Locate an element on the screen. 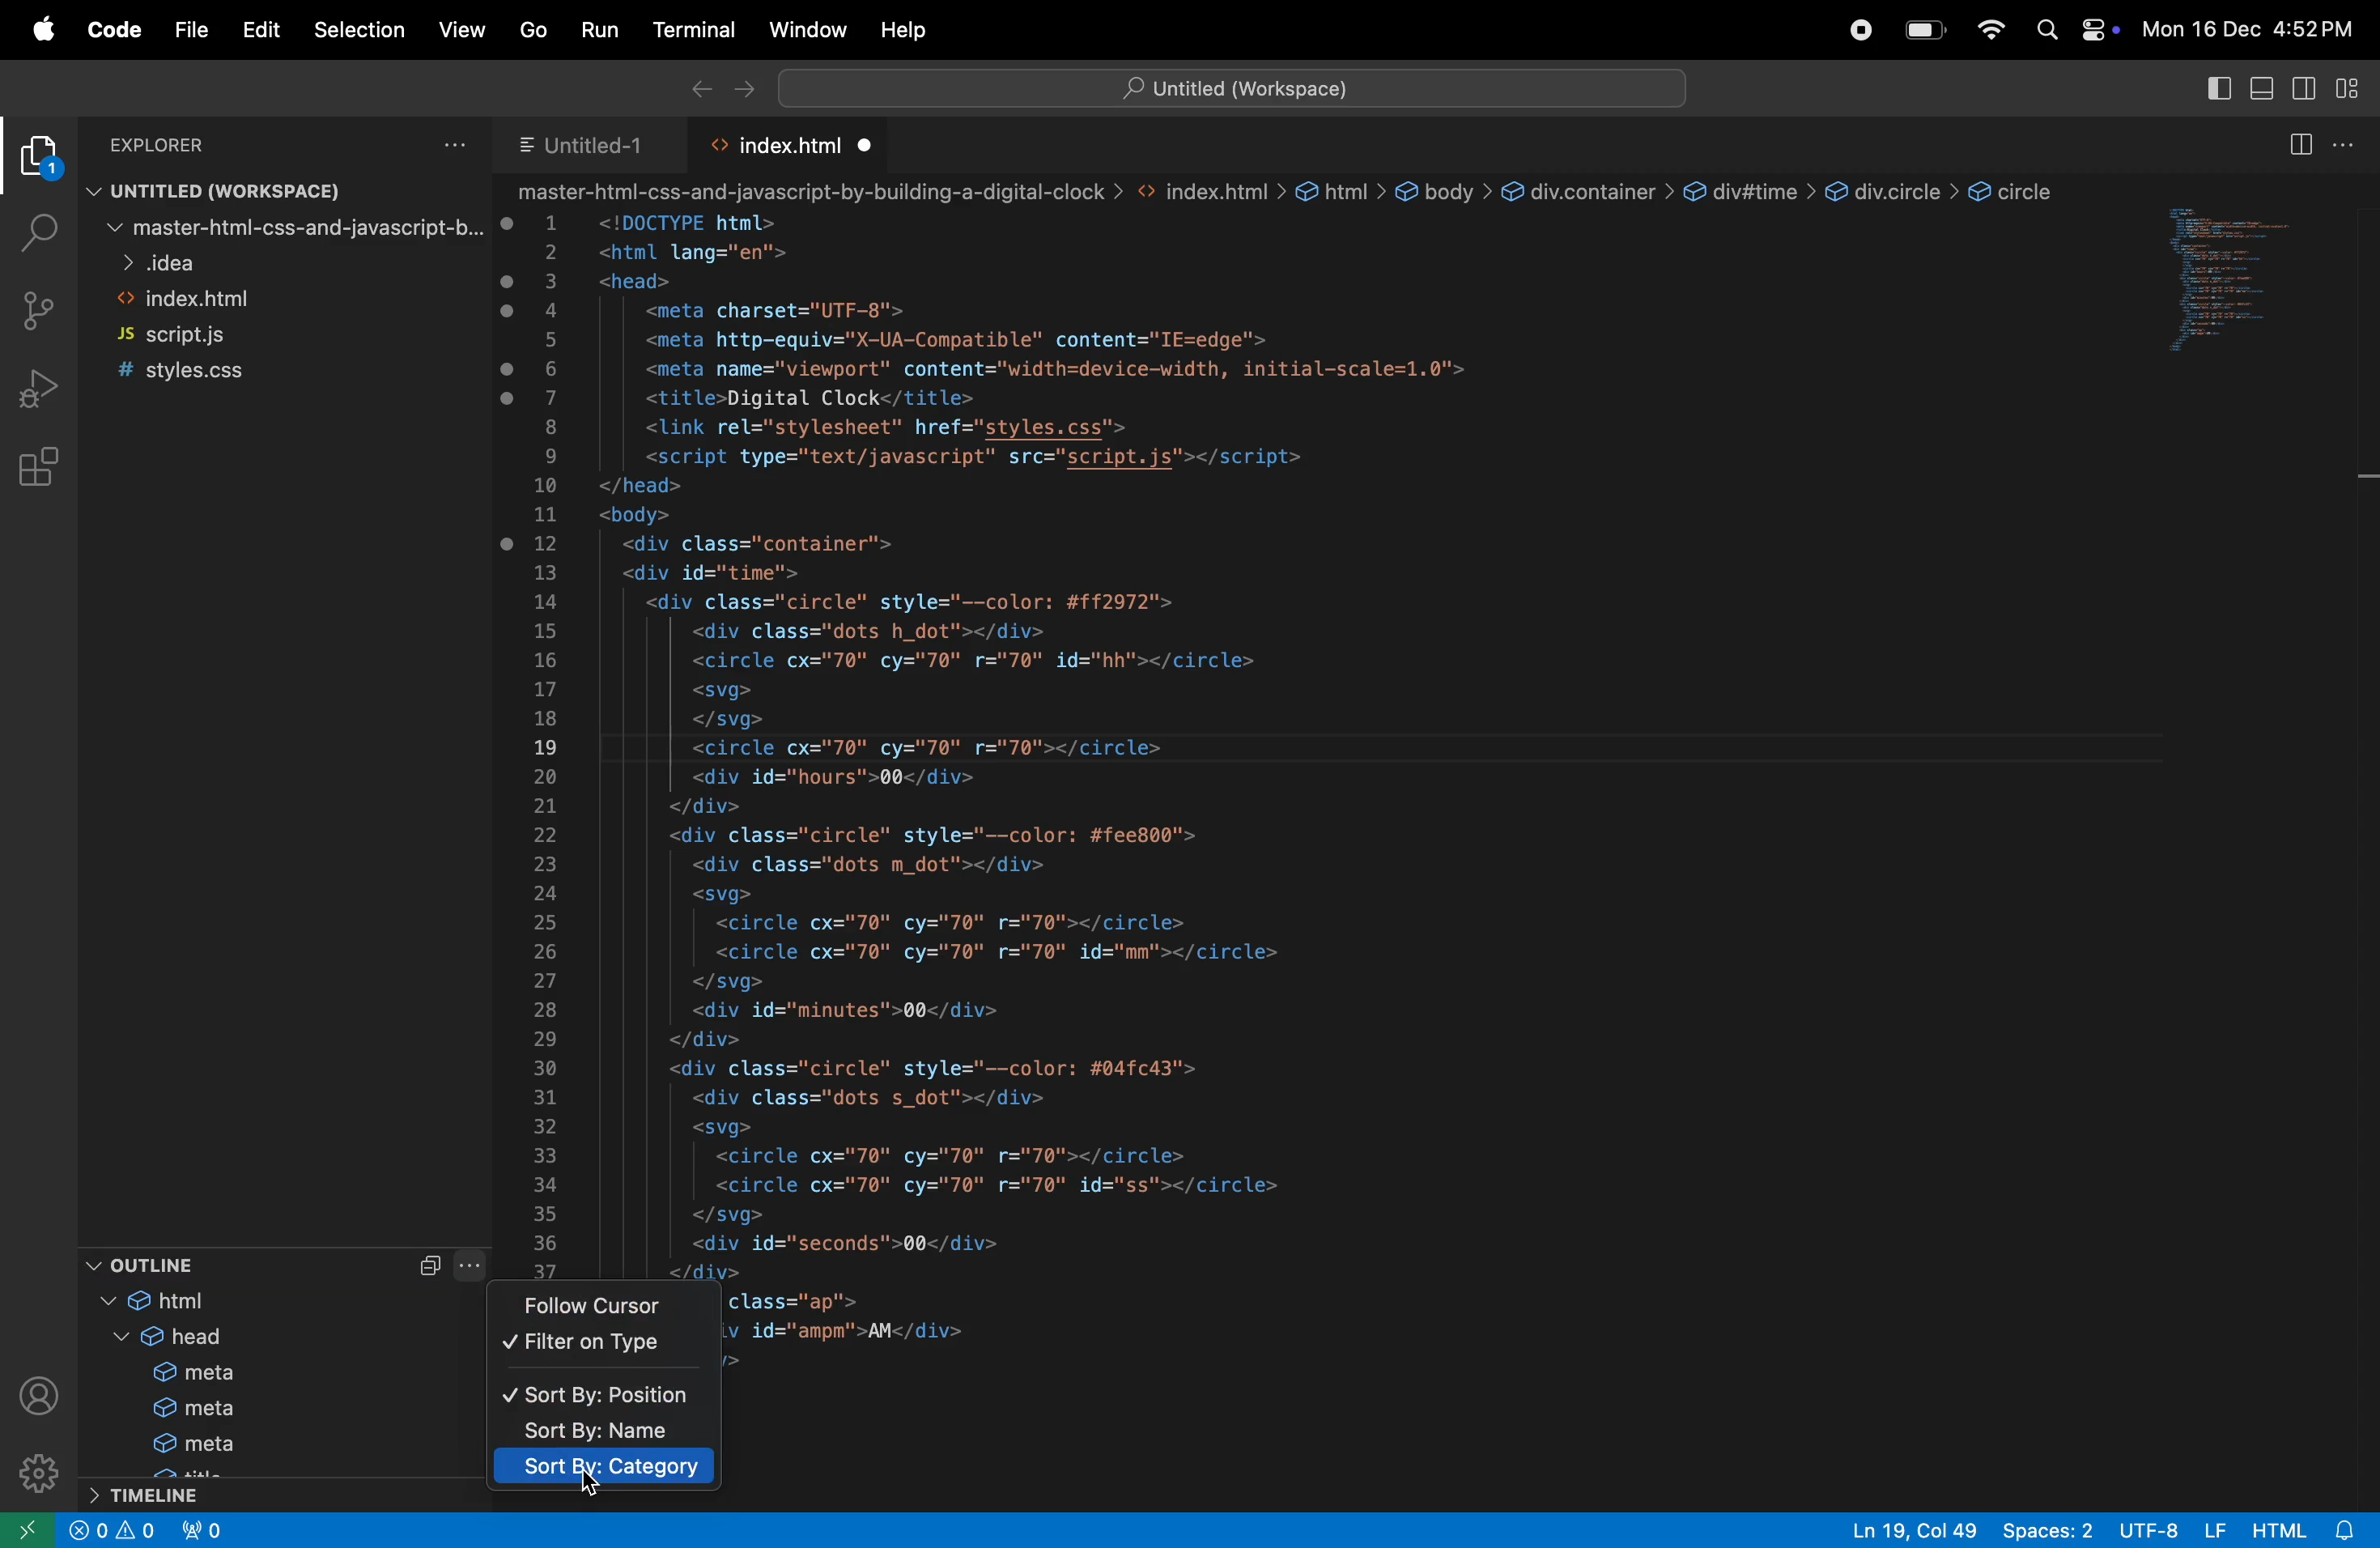 The height and width of the screenshot is (1548, 2380). help is located at coordinates (906, 29).